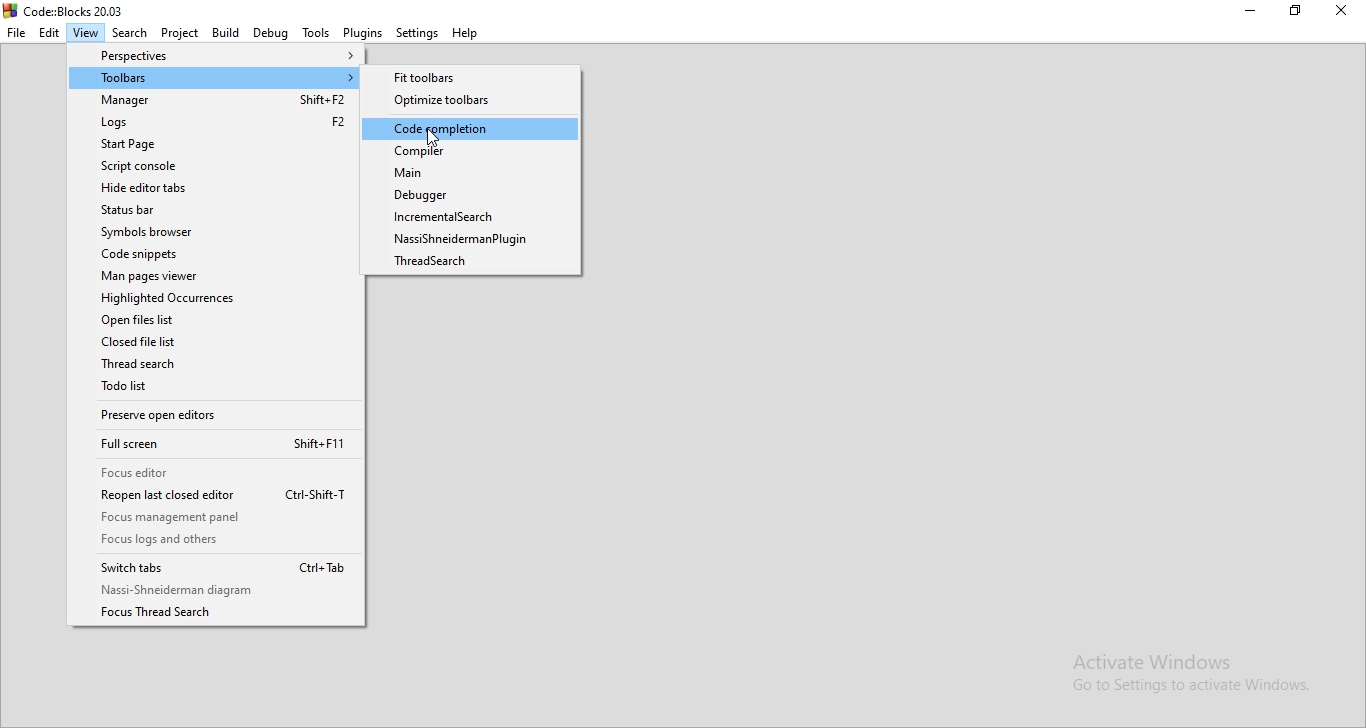  Describe the element at coordinates (67, 10) in the screenshot. I see `logo` at that location.